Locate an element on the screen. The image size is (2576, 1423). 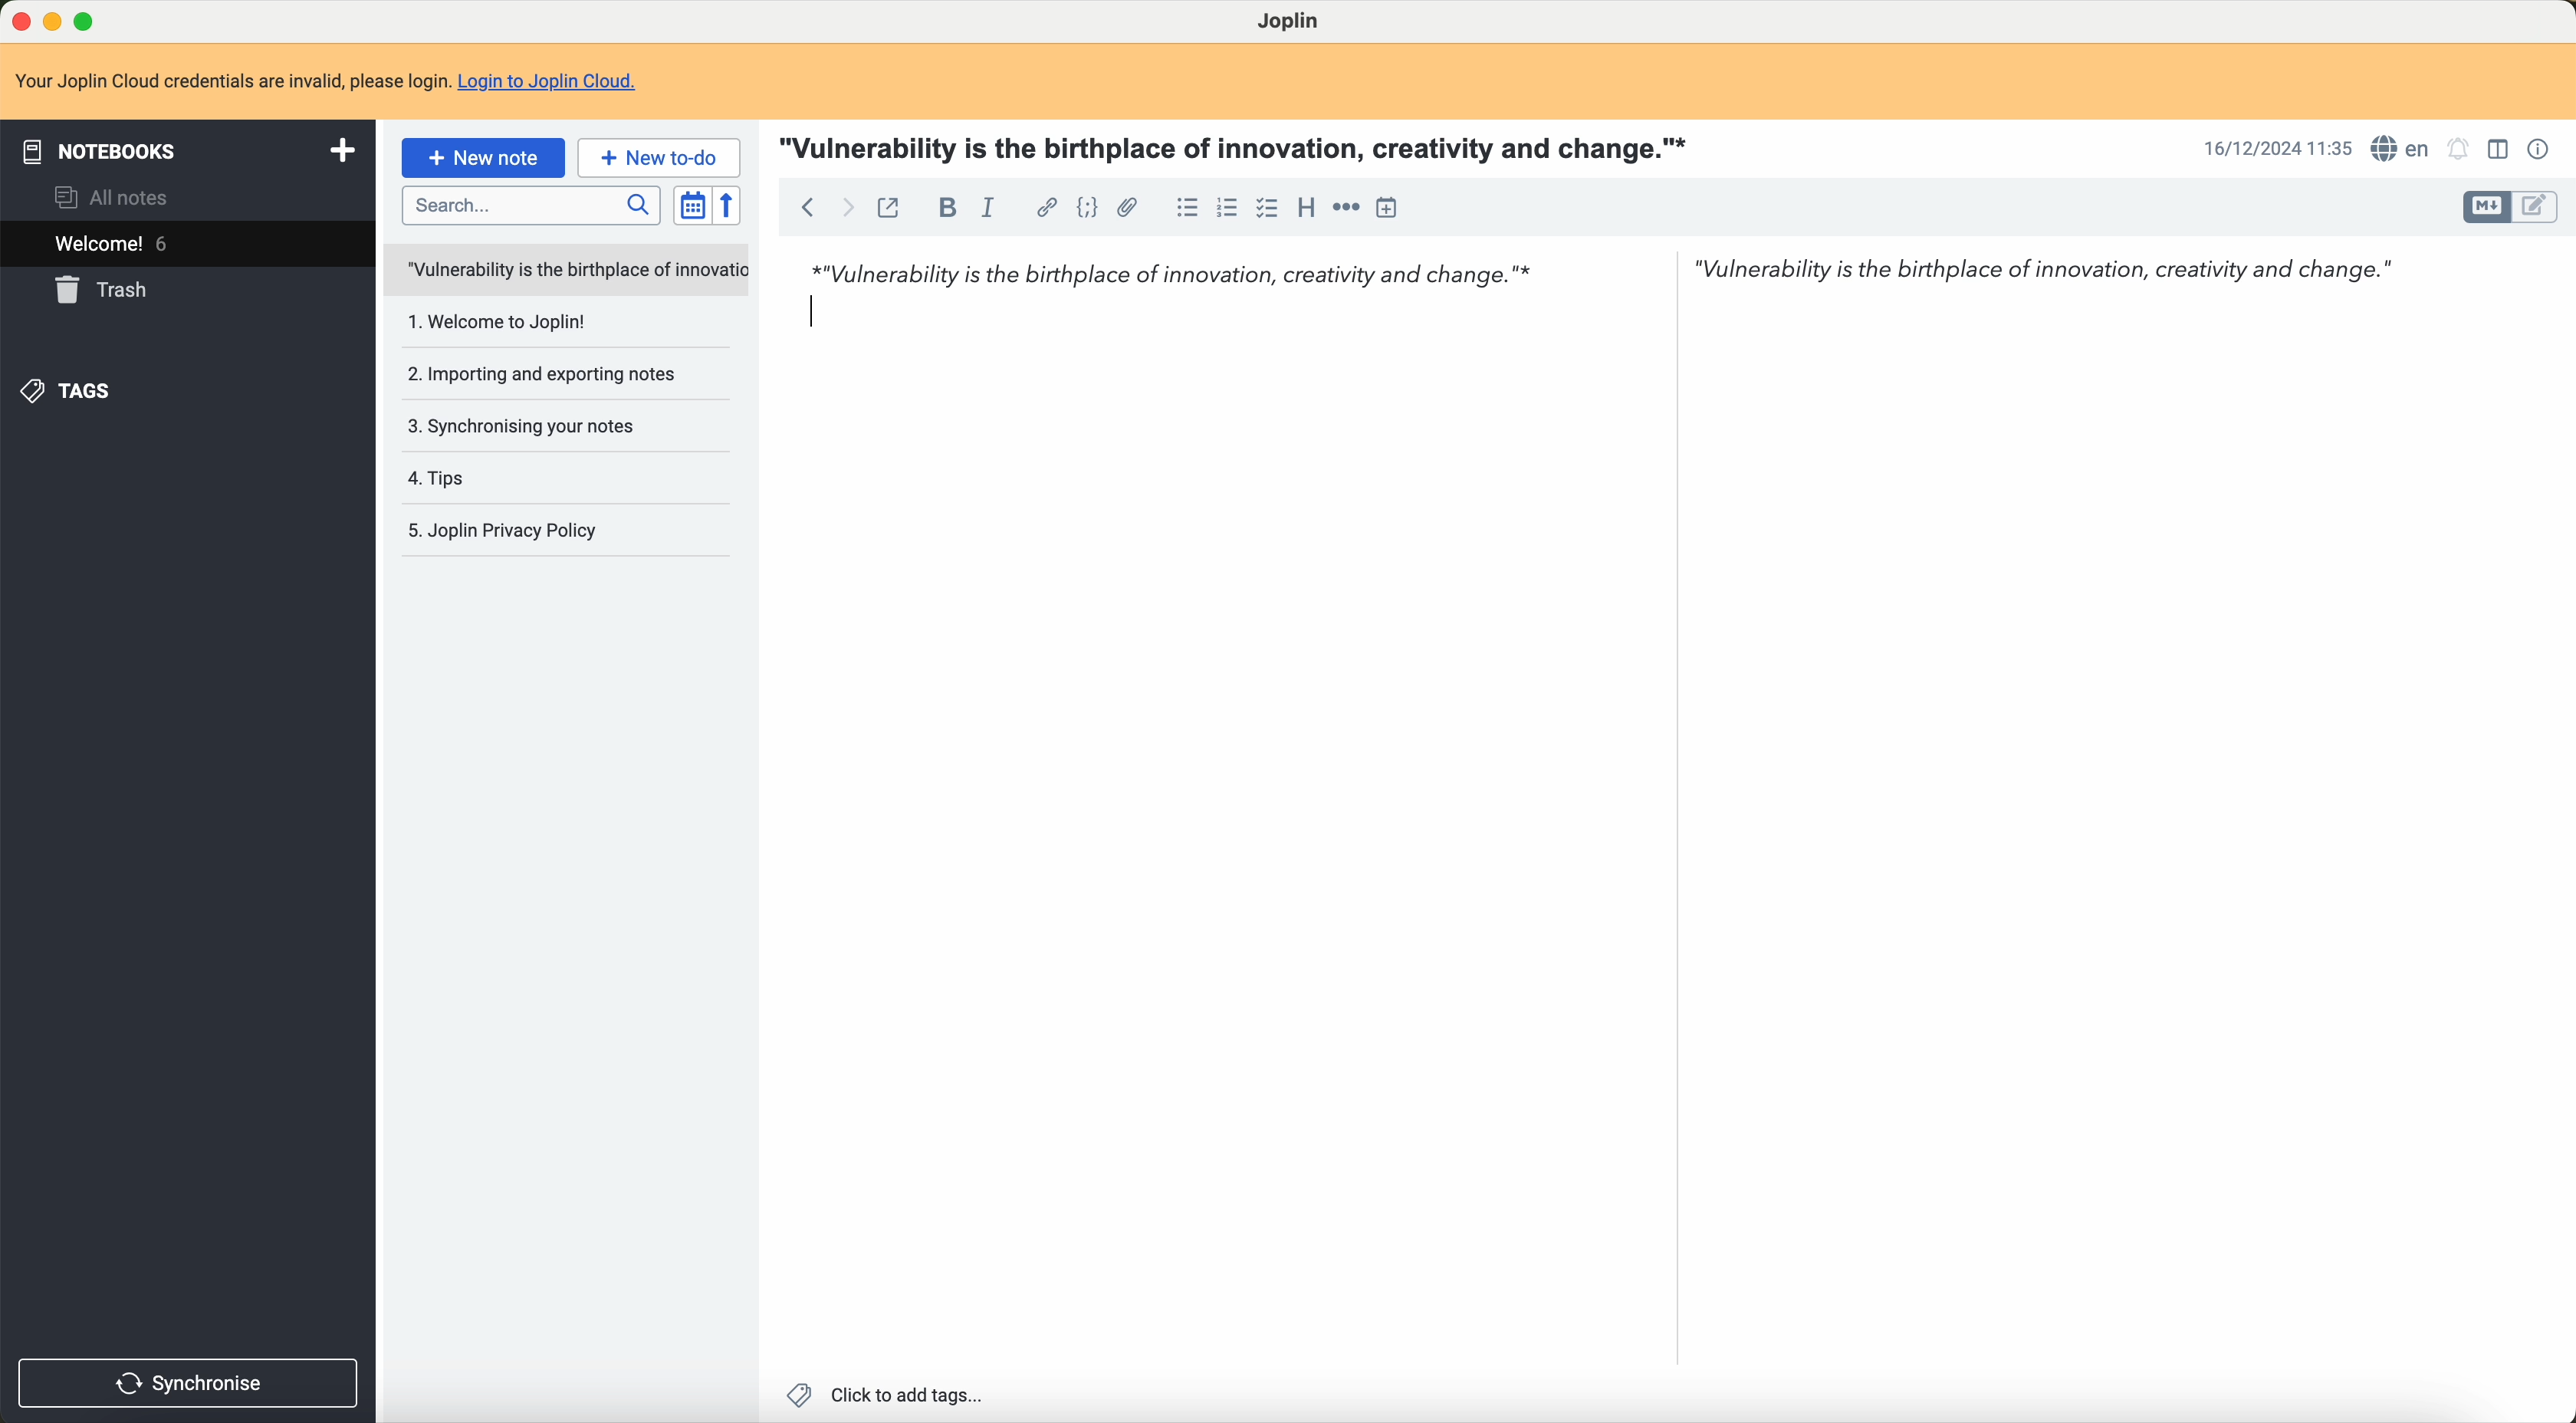
new to-do is located at coordinates (660, 158).